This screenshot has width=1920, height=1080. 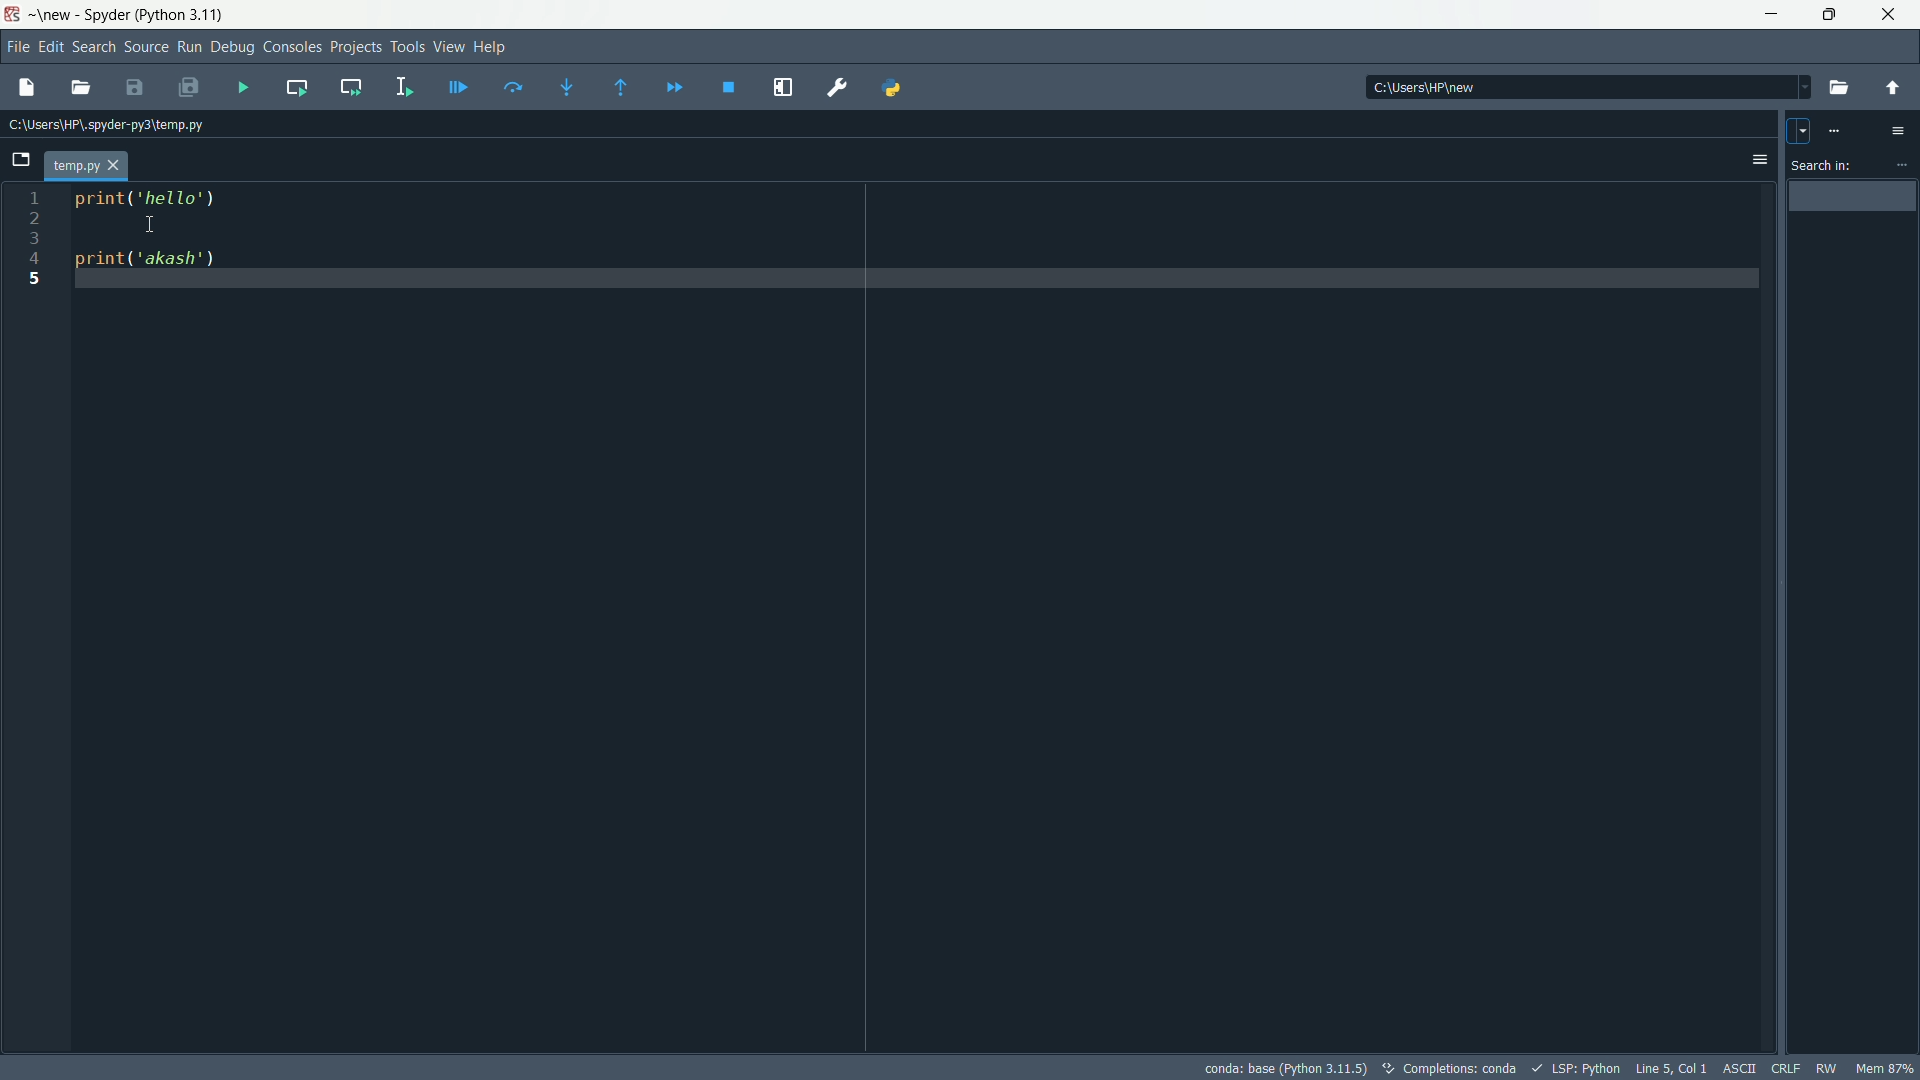 I want to click on dropdown, so click(x=1798, y=132).